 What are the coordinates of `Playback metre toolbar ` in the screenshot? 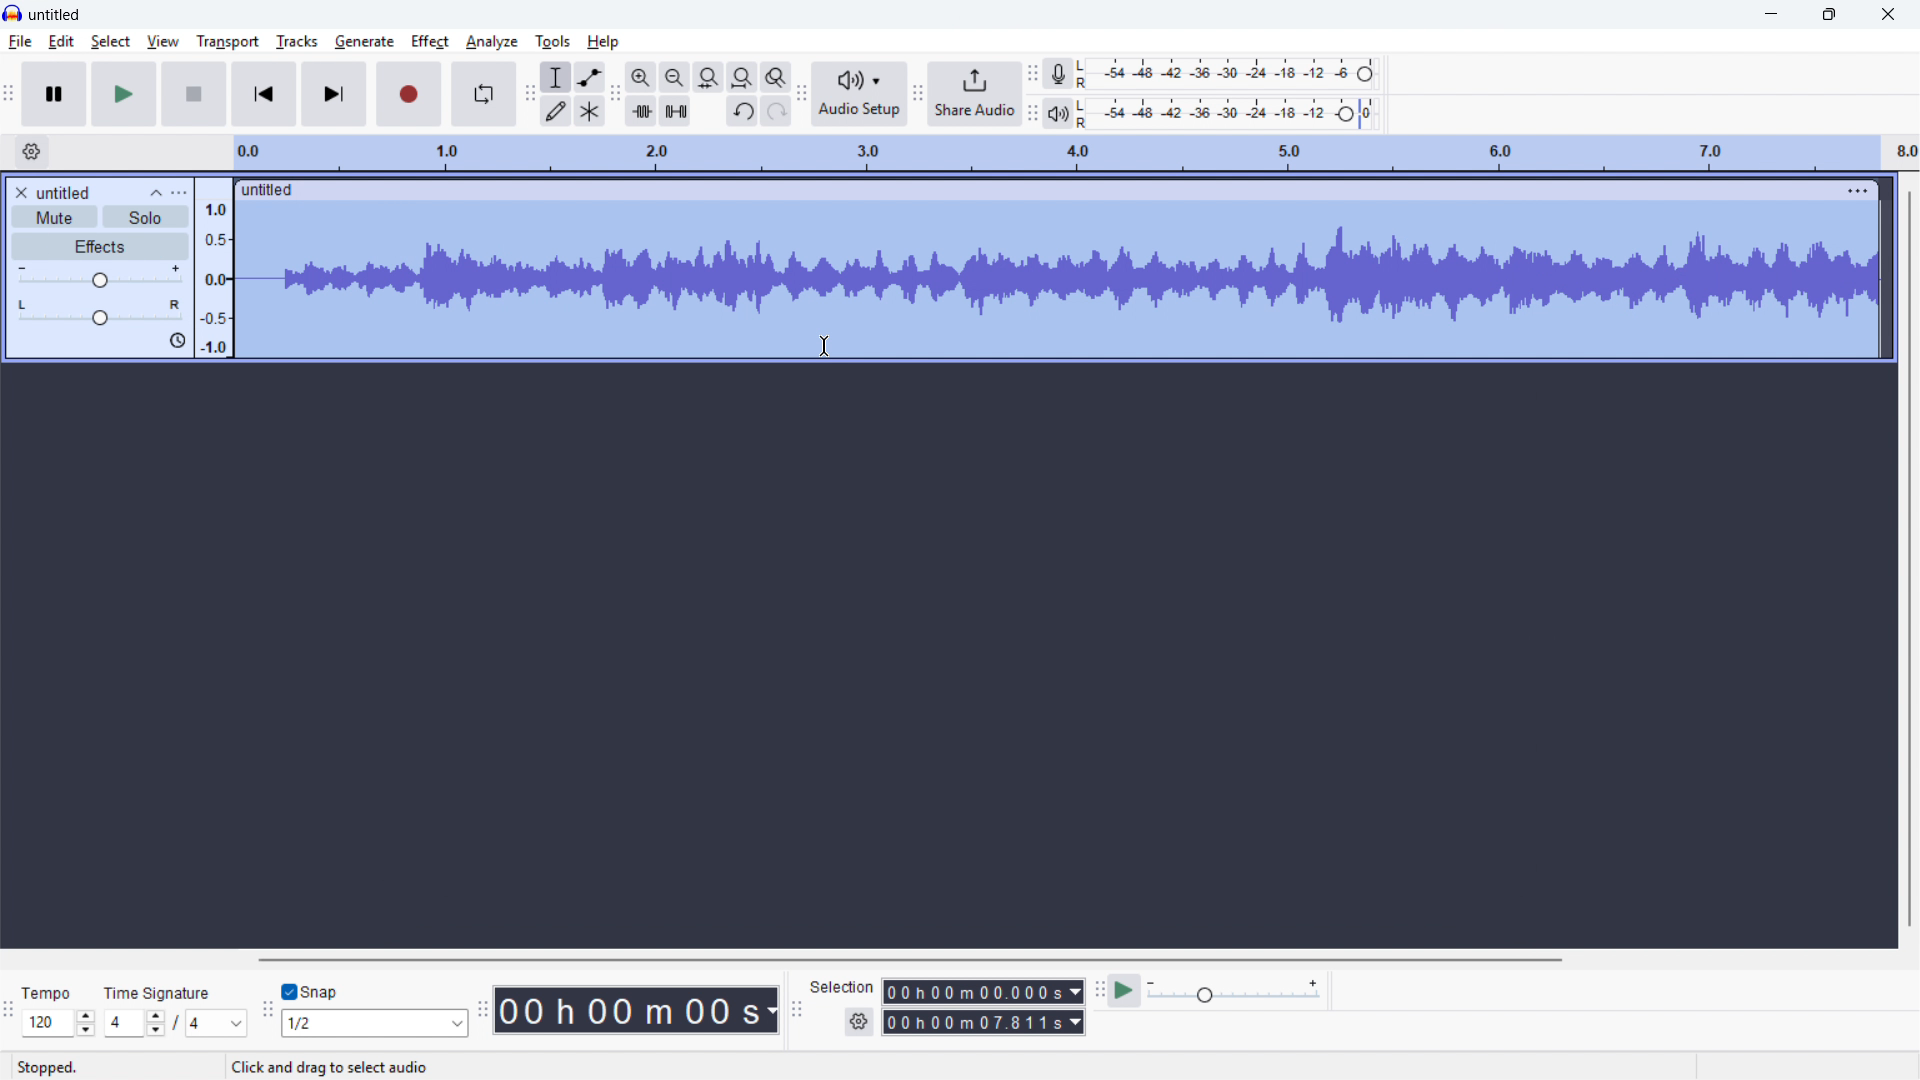 It's located at (1031, 116).